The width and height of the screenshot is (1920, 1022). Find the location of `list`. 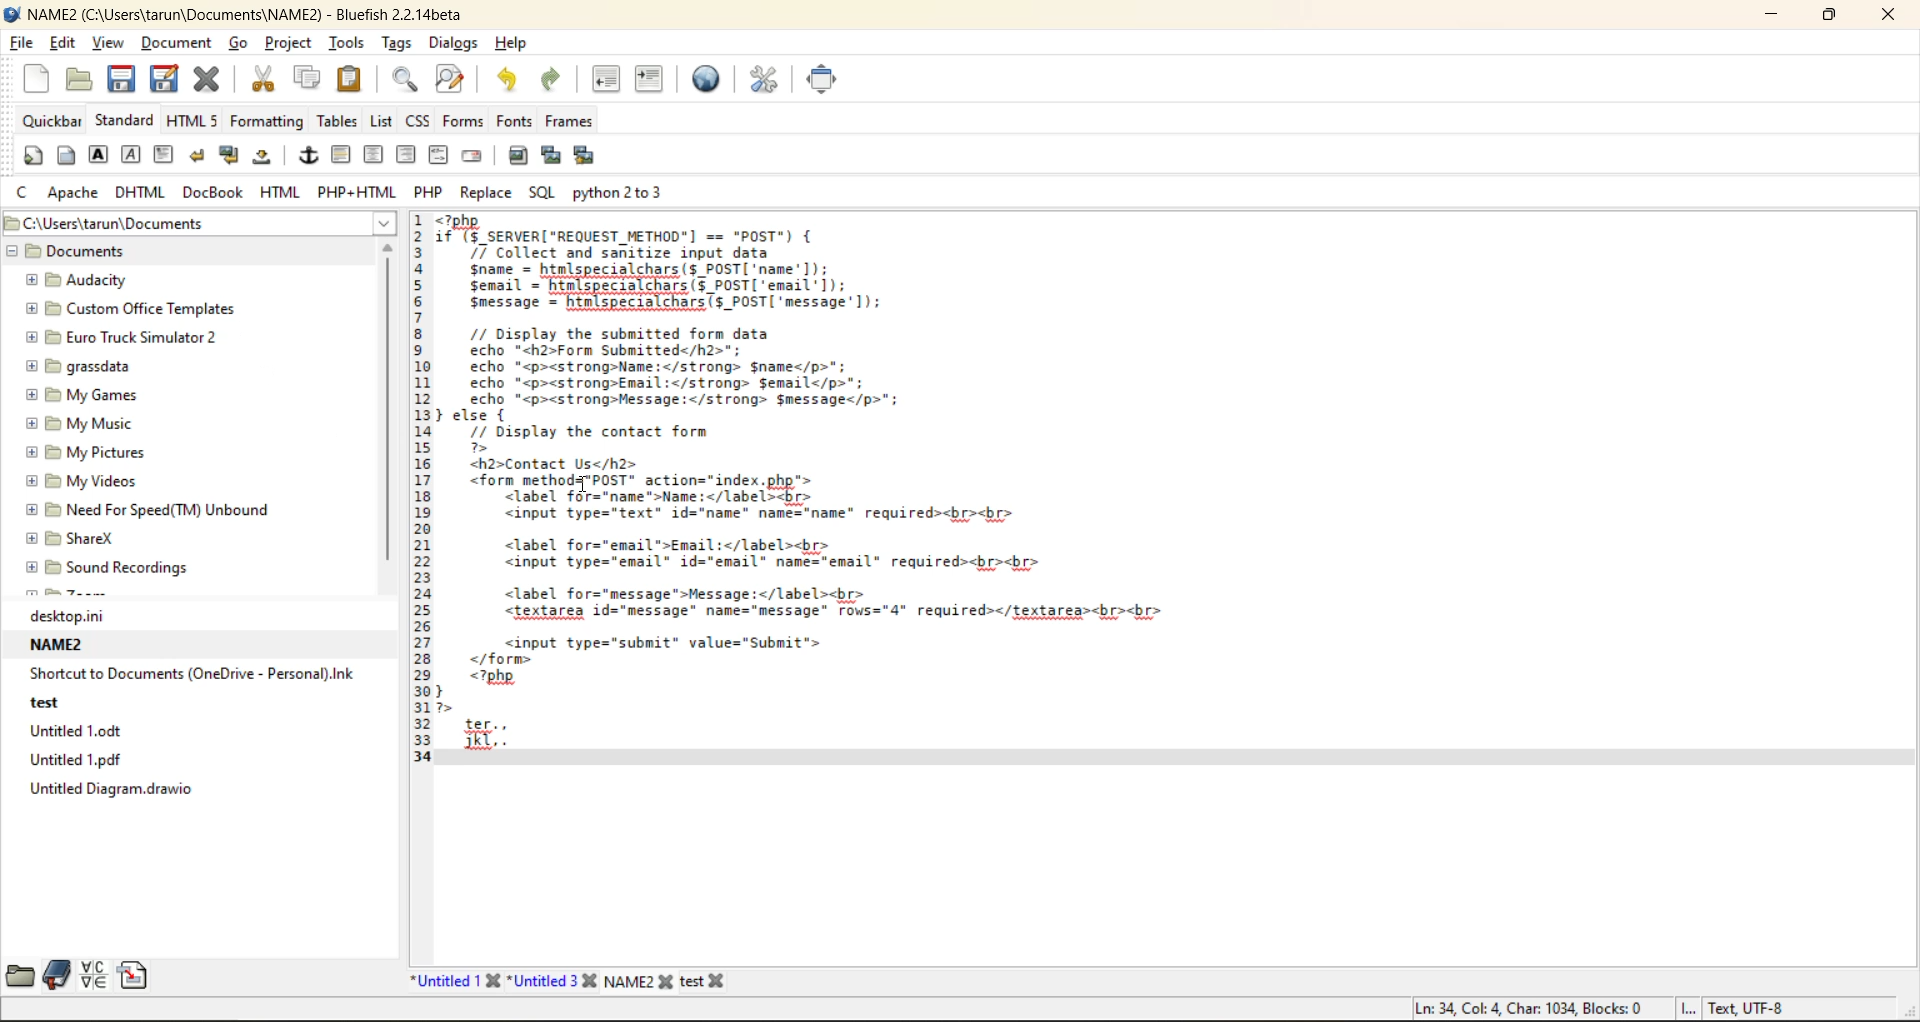

list is located at coordinates (379, 123).